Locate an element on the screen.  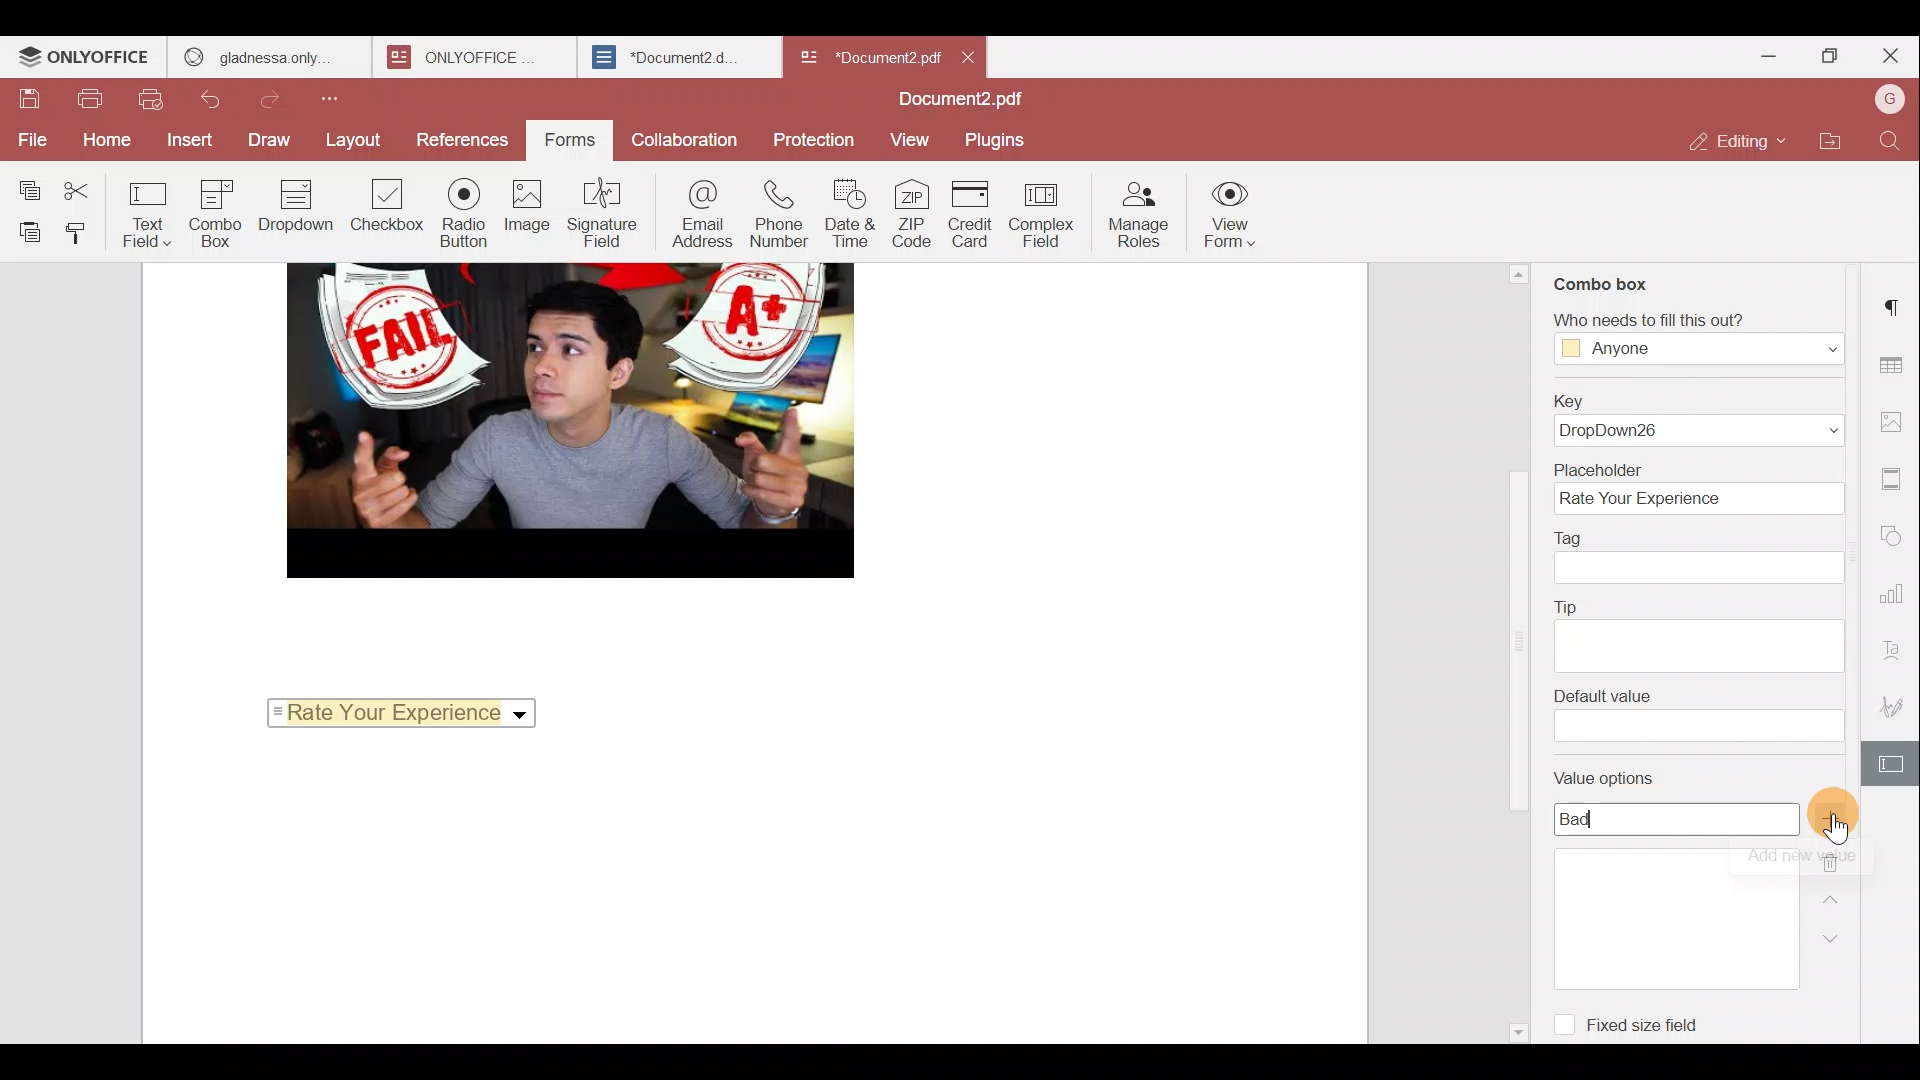
Undo is located at coordinates (216, 99).